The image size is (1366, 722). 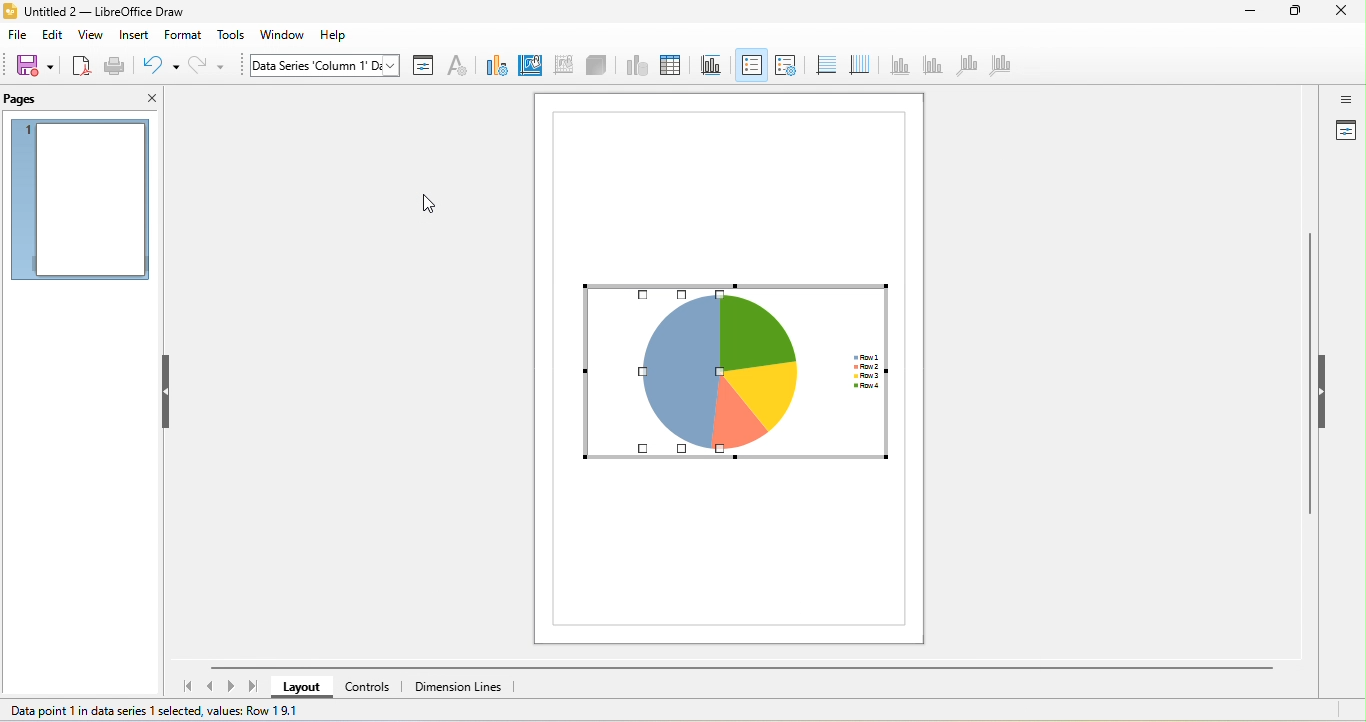 I want to click on toggle sidebar, so click(x=1345, y=99).